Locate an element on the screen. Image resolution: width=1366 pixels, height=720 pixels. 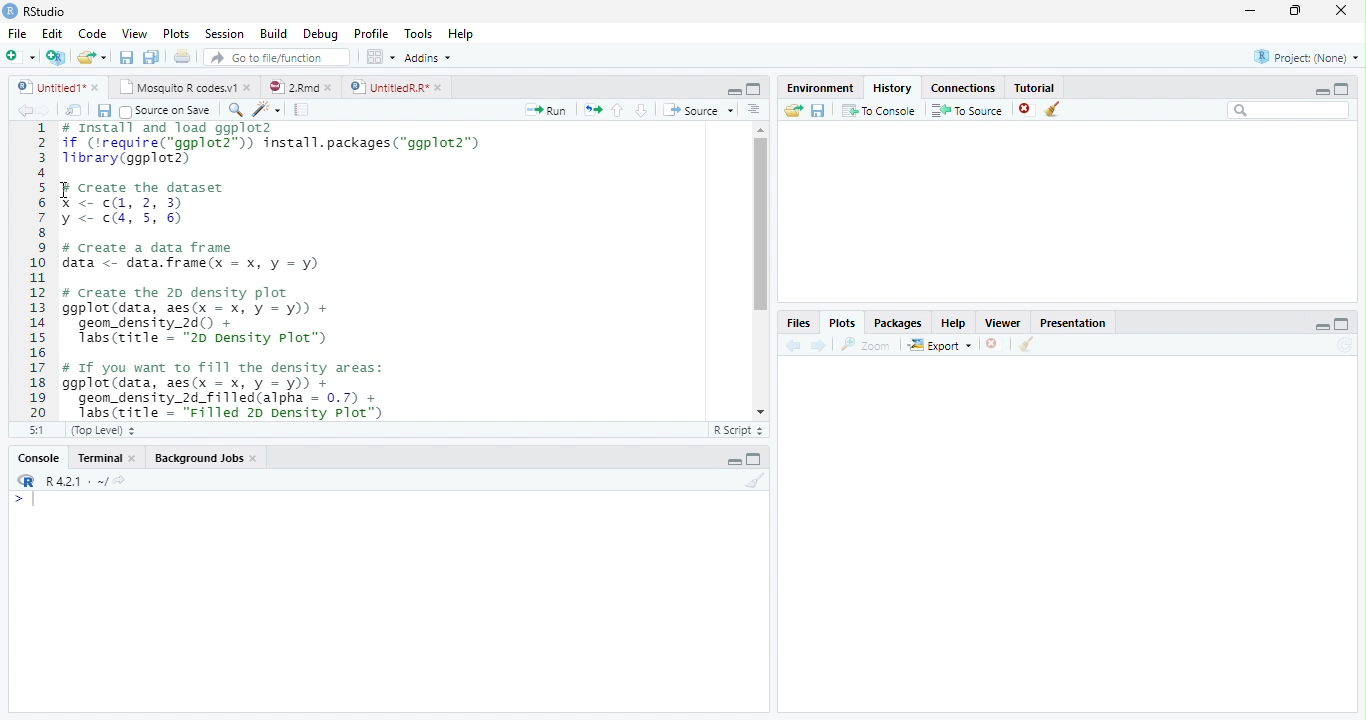
R421 - ~/ is located at coordinates (70, 481).